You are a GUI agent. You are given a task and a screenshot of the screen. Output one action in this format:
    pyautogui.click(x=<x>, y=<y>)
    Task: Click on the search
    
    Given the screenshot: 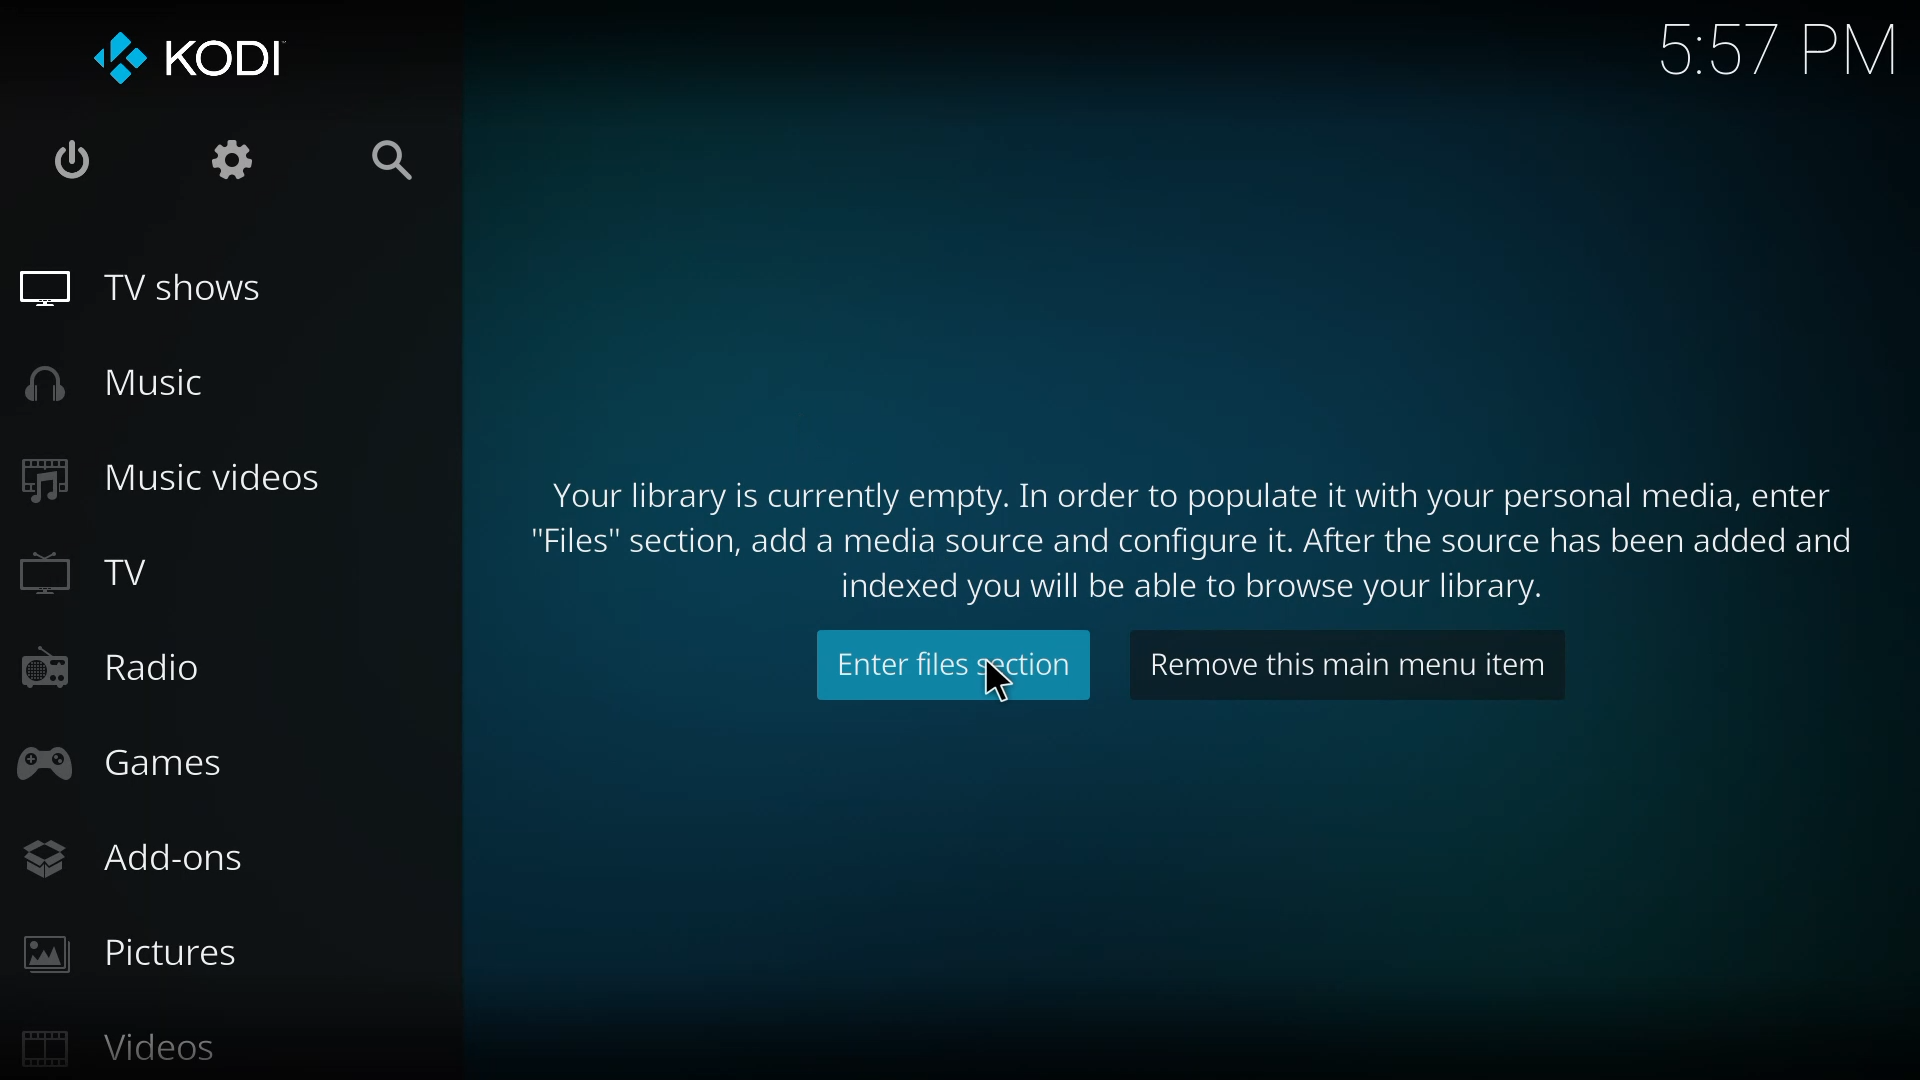 What is the action you would take?
    pyautogui.click(x=397, y=163)
    